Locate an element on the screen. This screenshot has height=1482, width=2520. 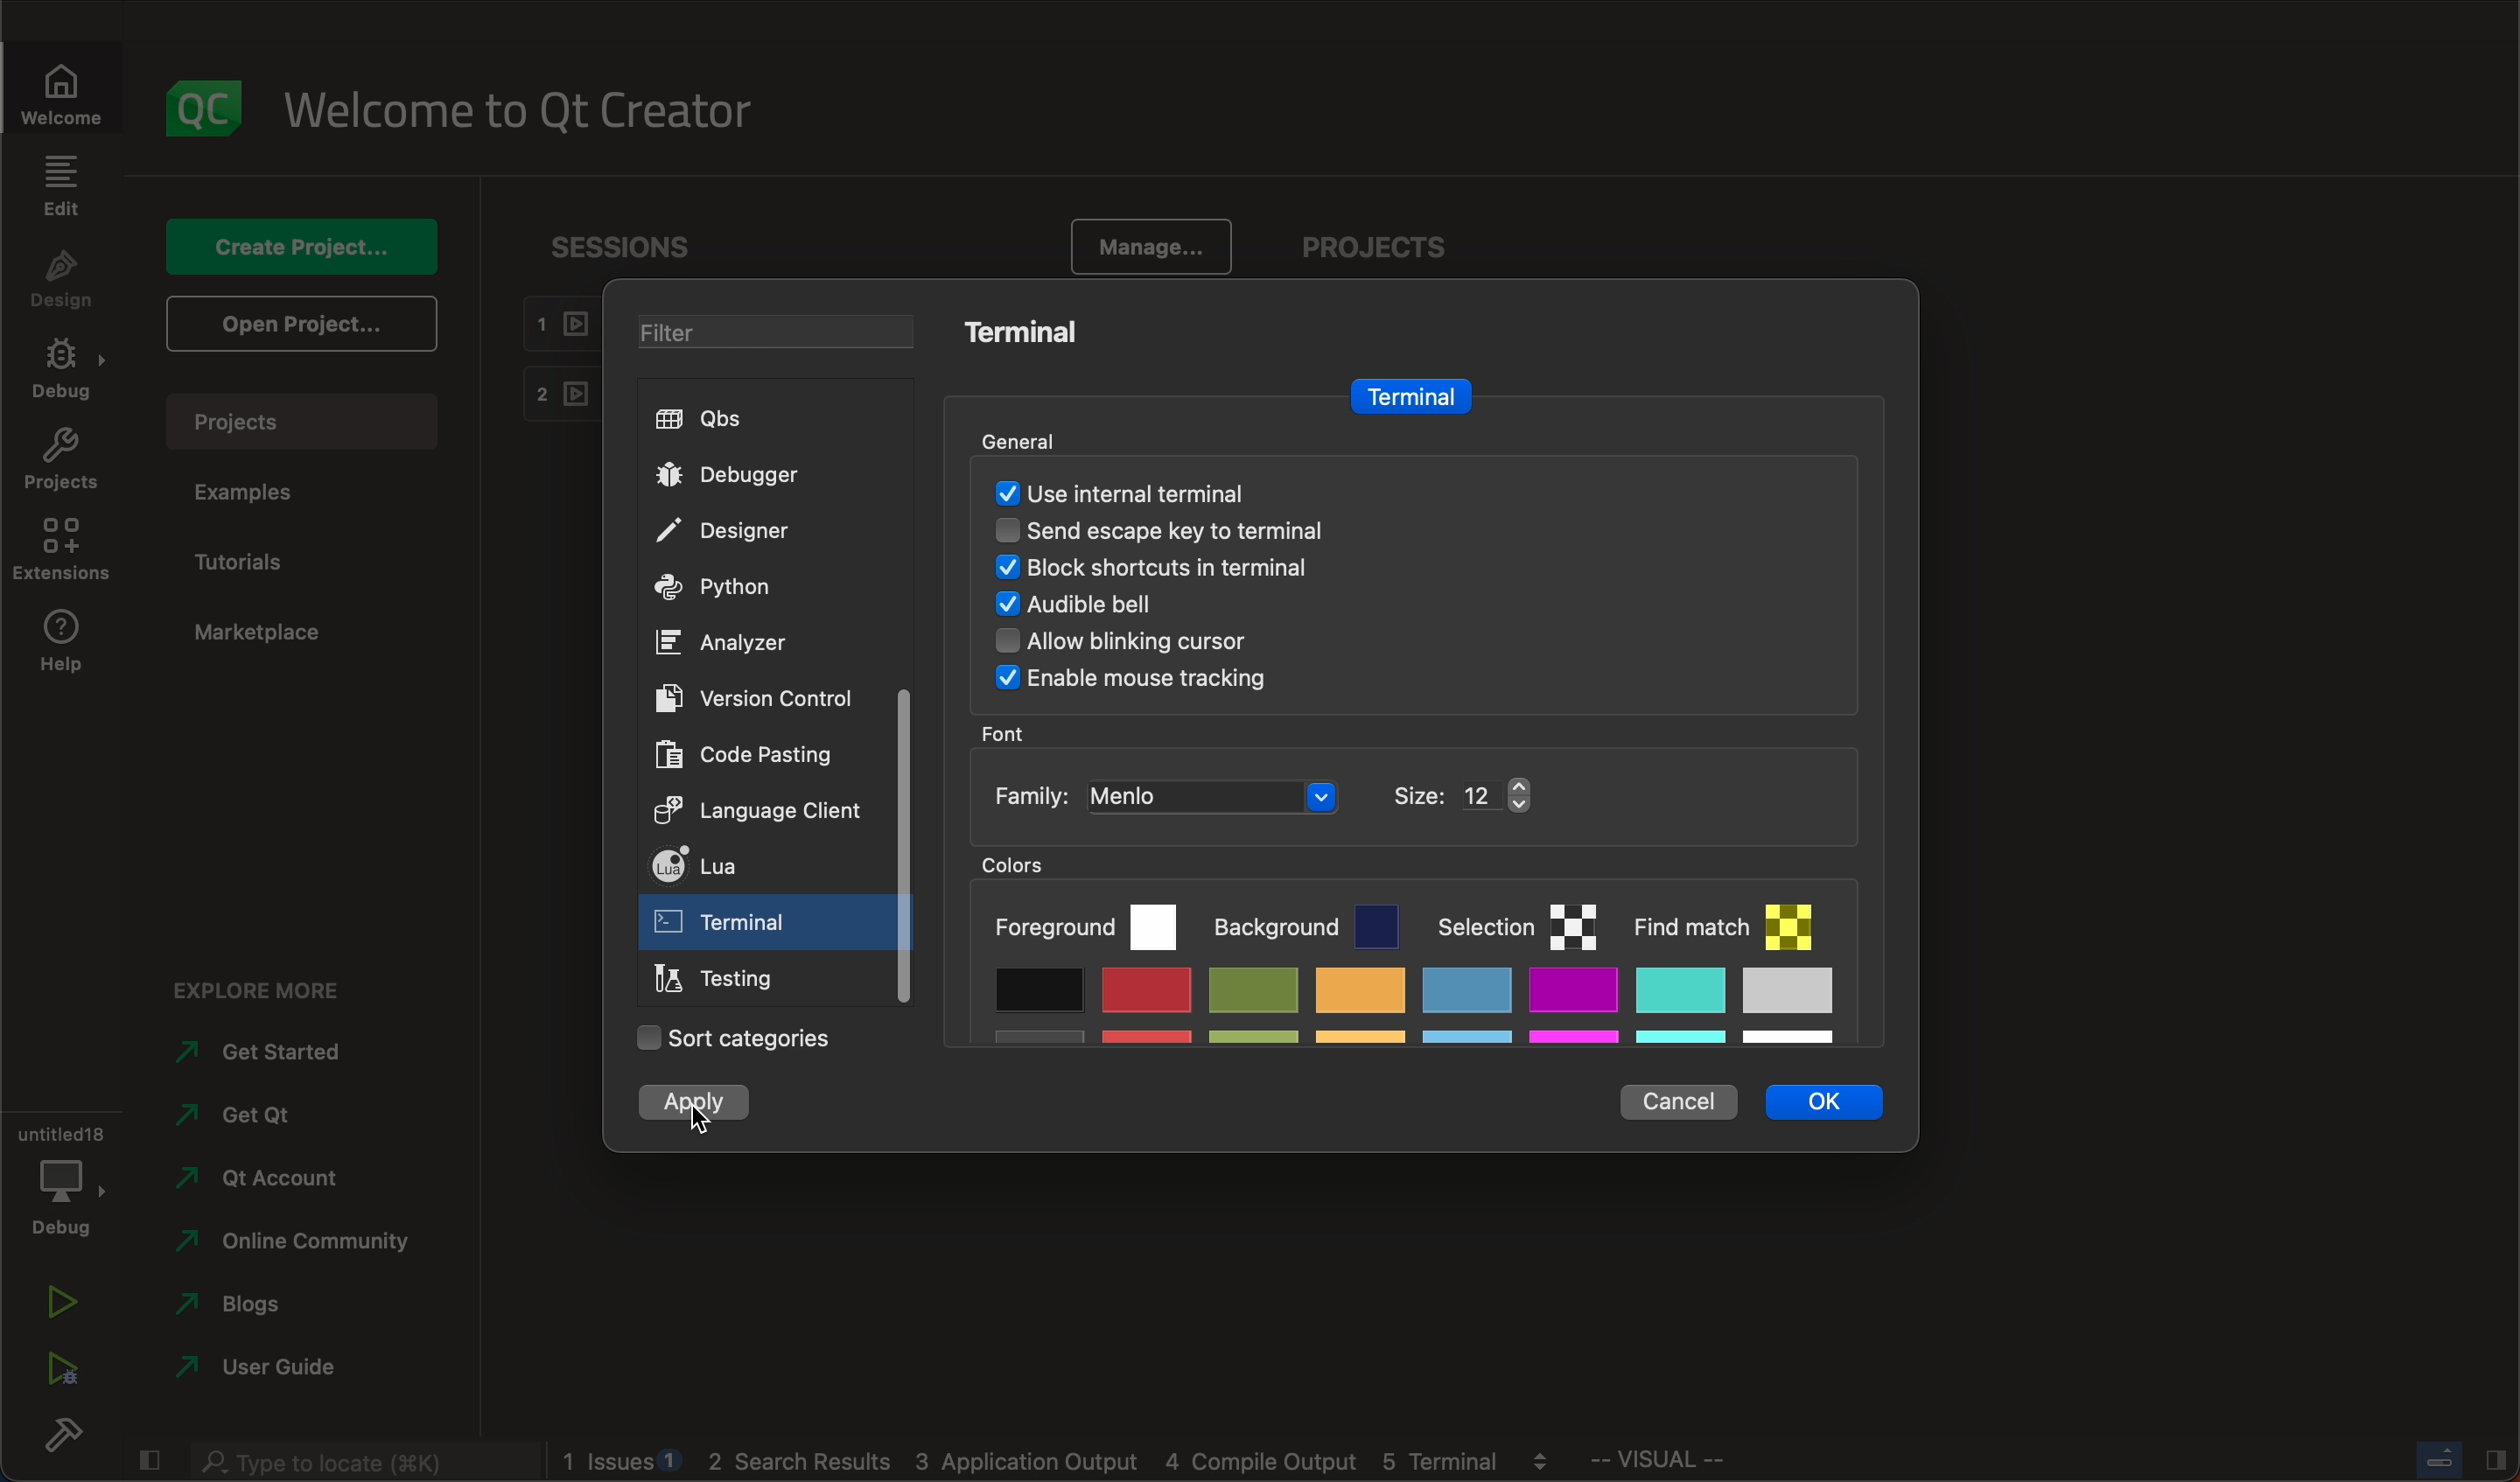
blogs is located at coordinates (254, 1302).